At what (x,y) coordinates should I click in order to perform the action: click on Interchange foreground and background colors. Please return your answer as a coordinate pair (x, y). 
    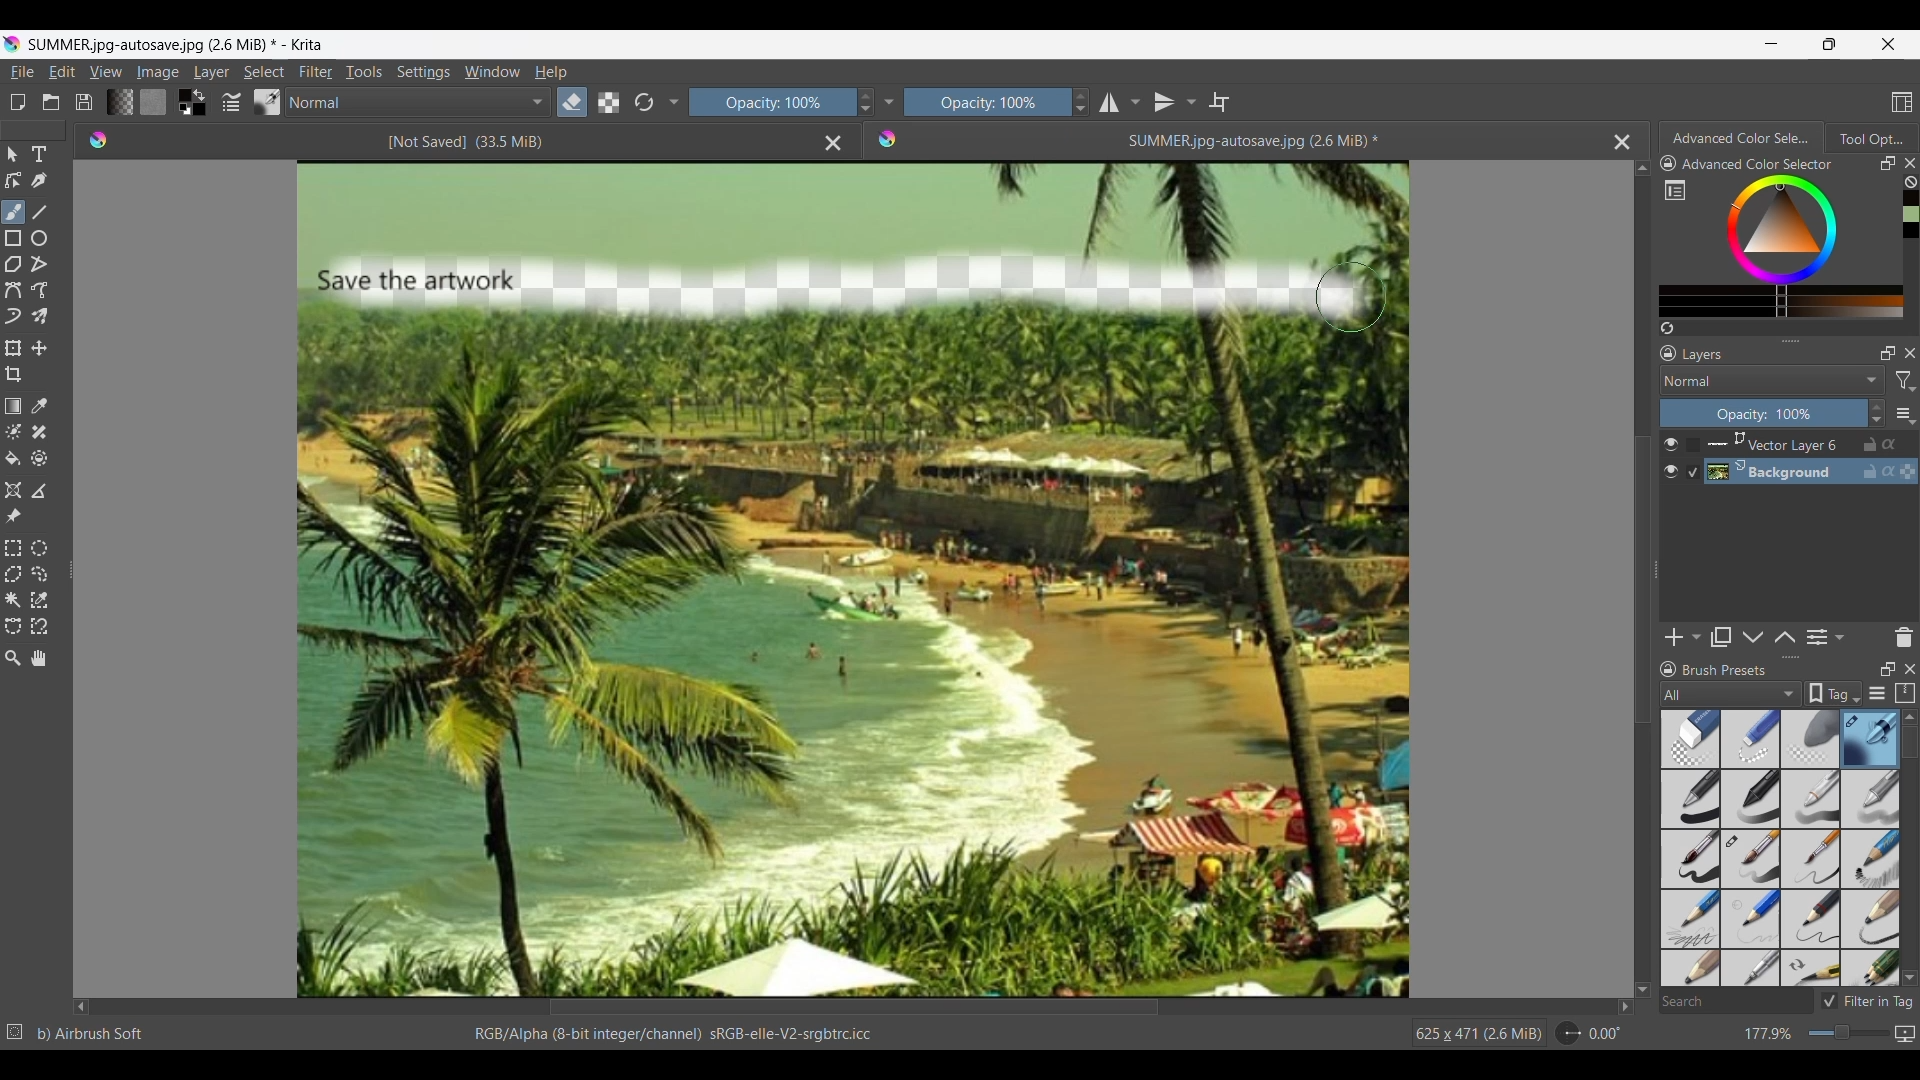
    Looking at the image, I should click on (202, 95).